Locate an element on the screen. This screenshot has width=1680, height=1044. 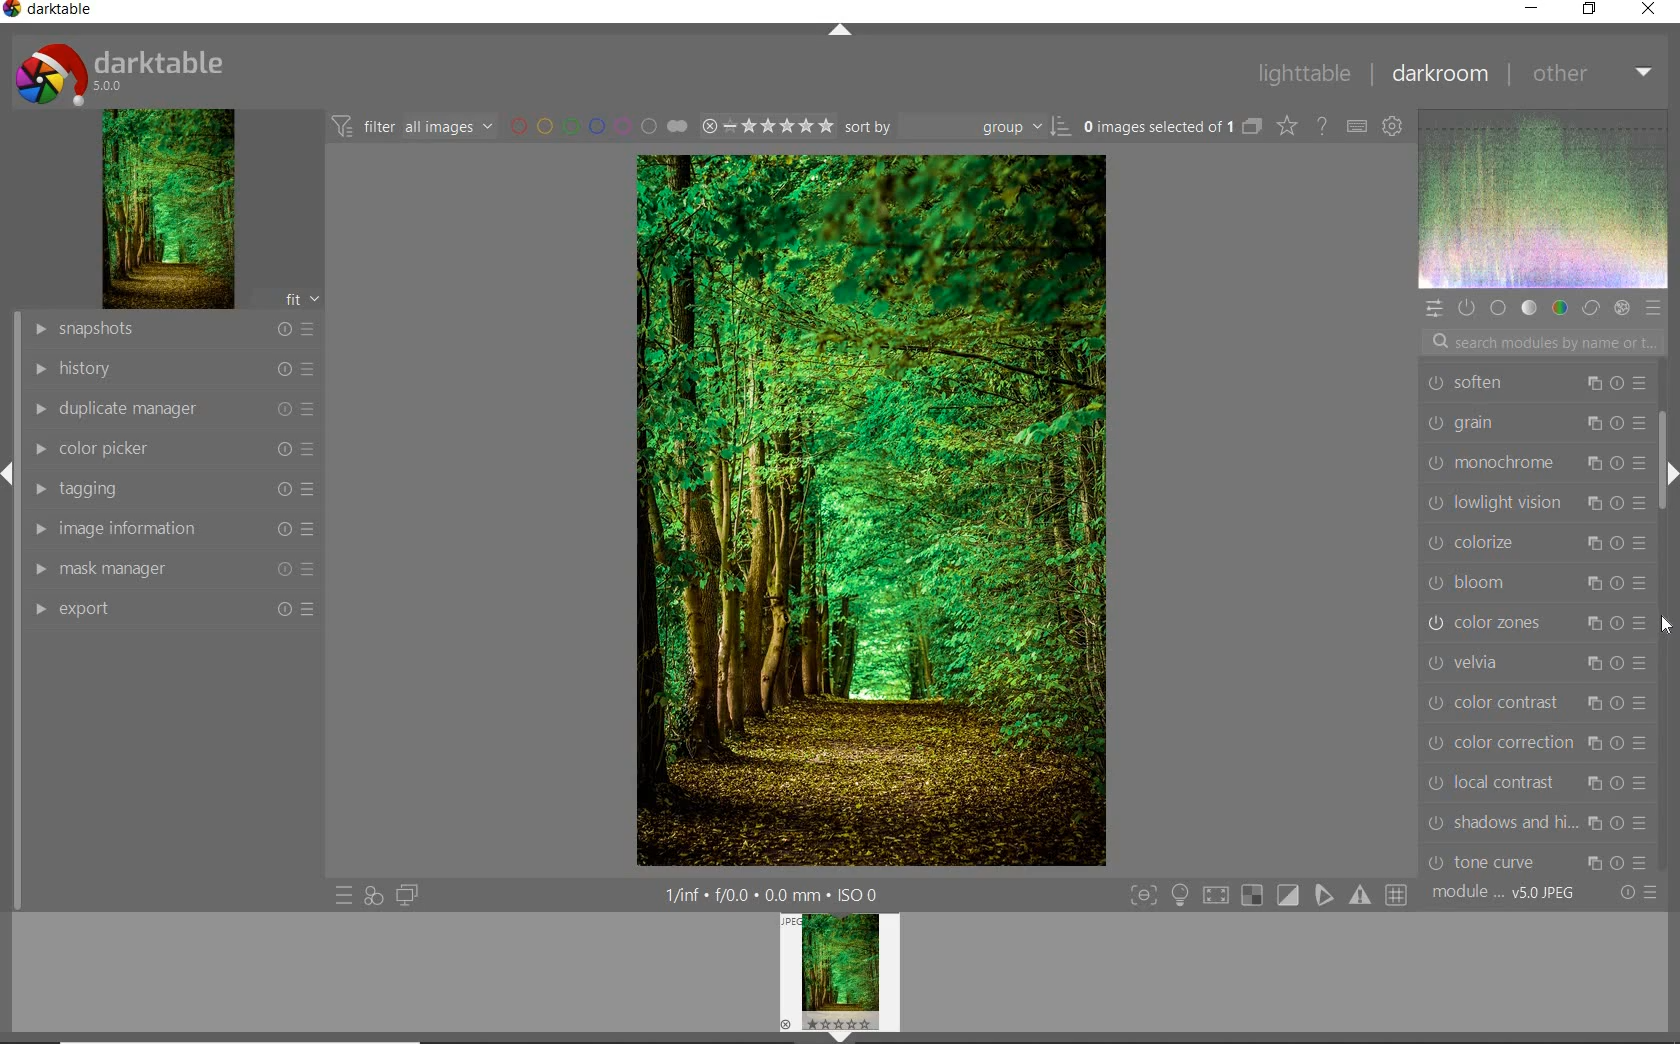
EFFORT is located at coordinates (176, 611).